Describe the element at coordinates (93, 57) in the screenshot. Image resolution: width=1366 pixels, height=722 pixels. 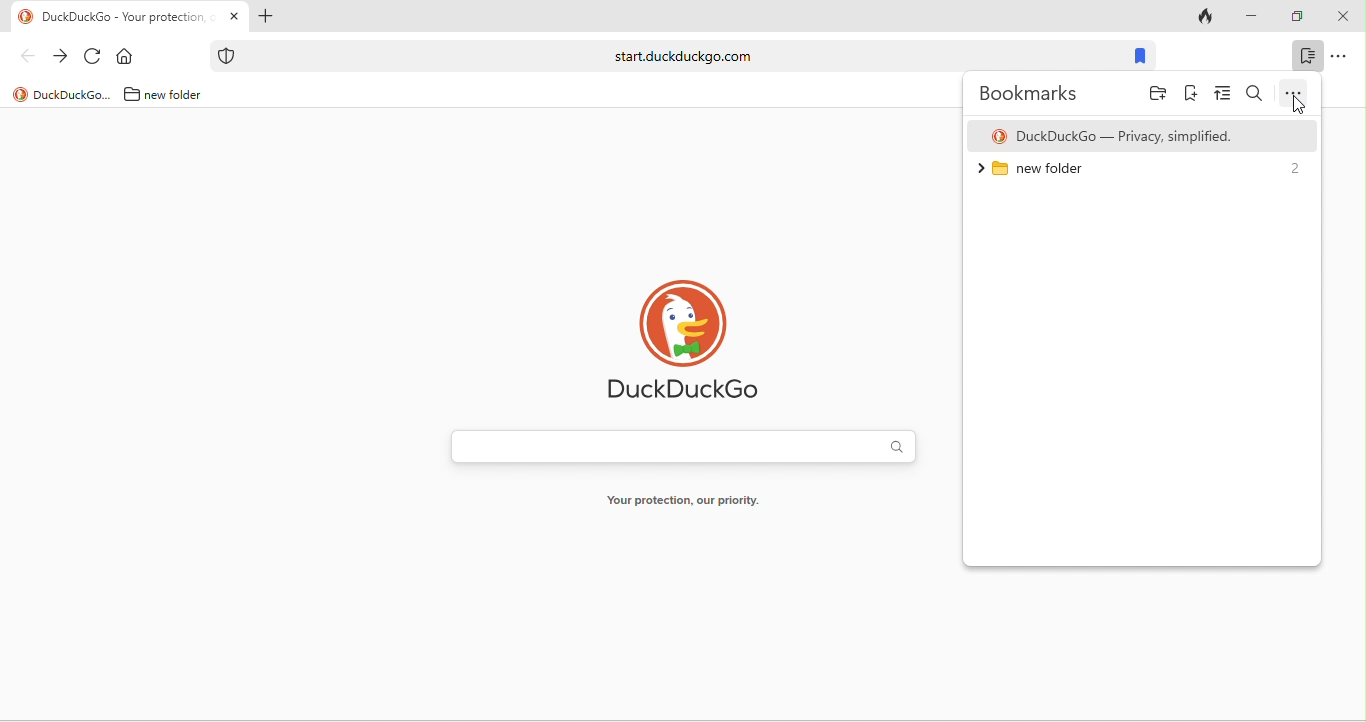
I see `reload` at that location.